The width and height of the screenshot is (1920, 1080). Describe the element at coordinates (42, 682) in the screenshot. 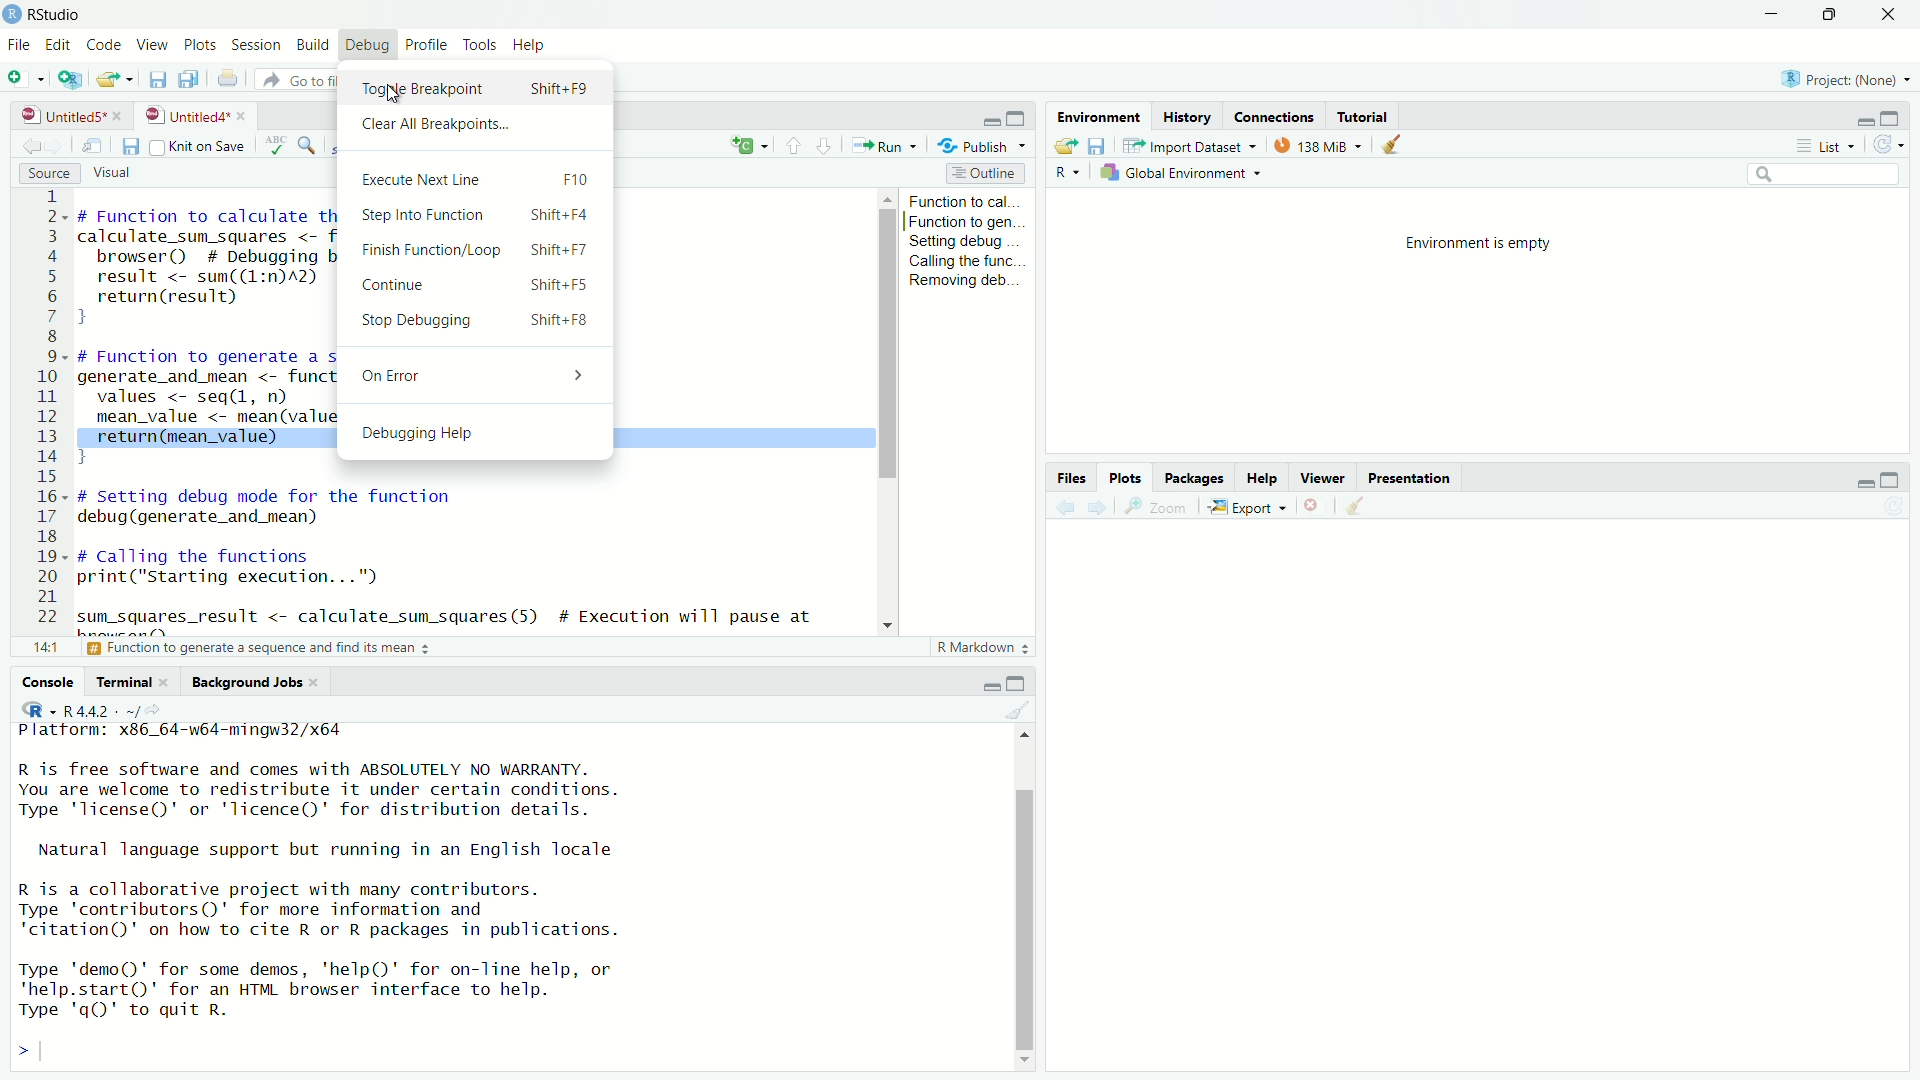

I see `console` at that location.